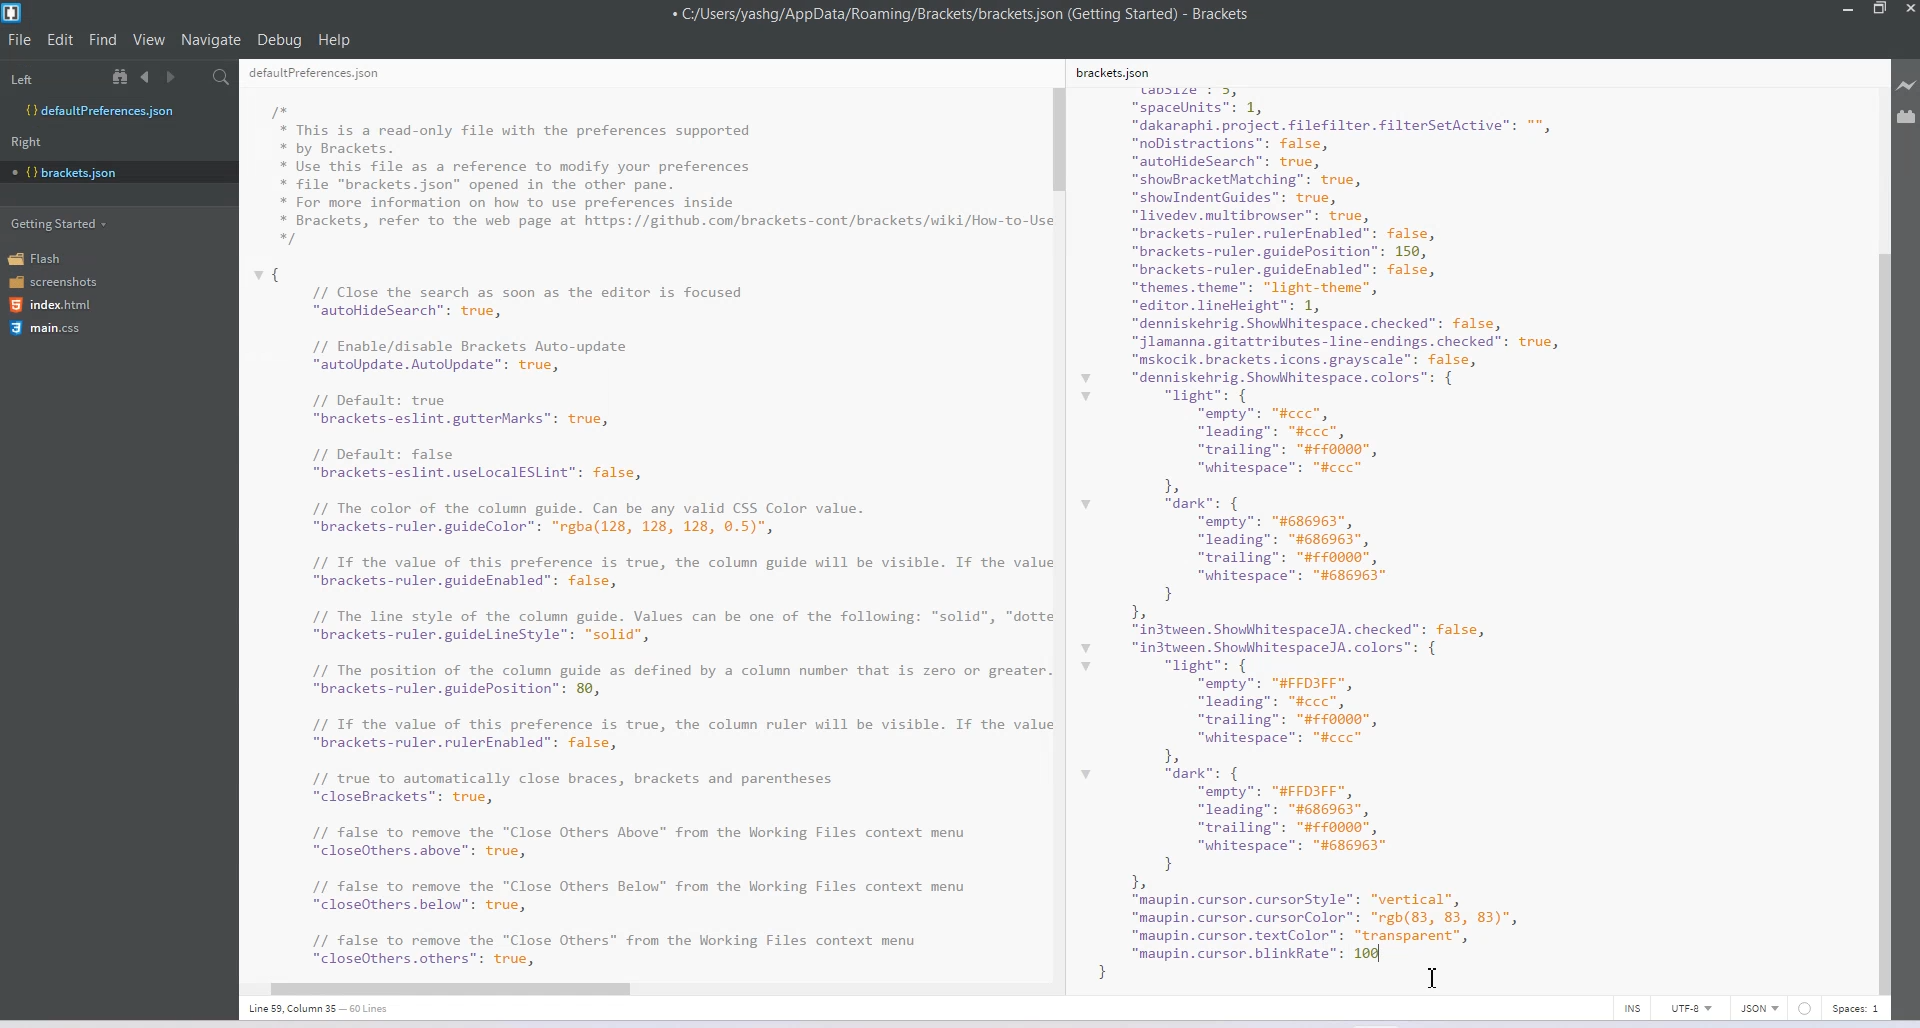  I want to click on Left, so click(21, 80).